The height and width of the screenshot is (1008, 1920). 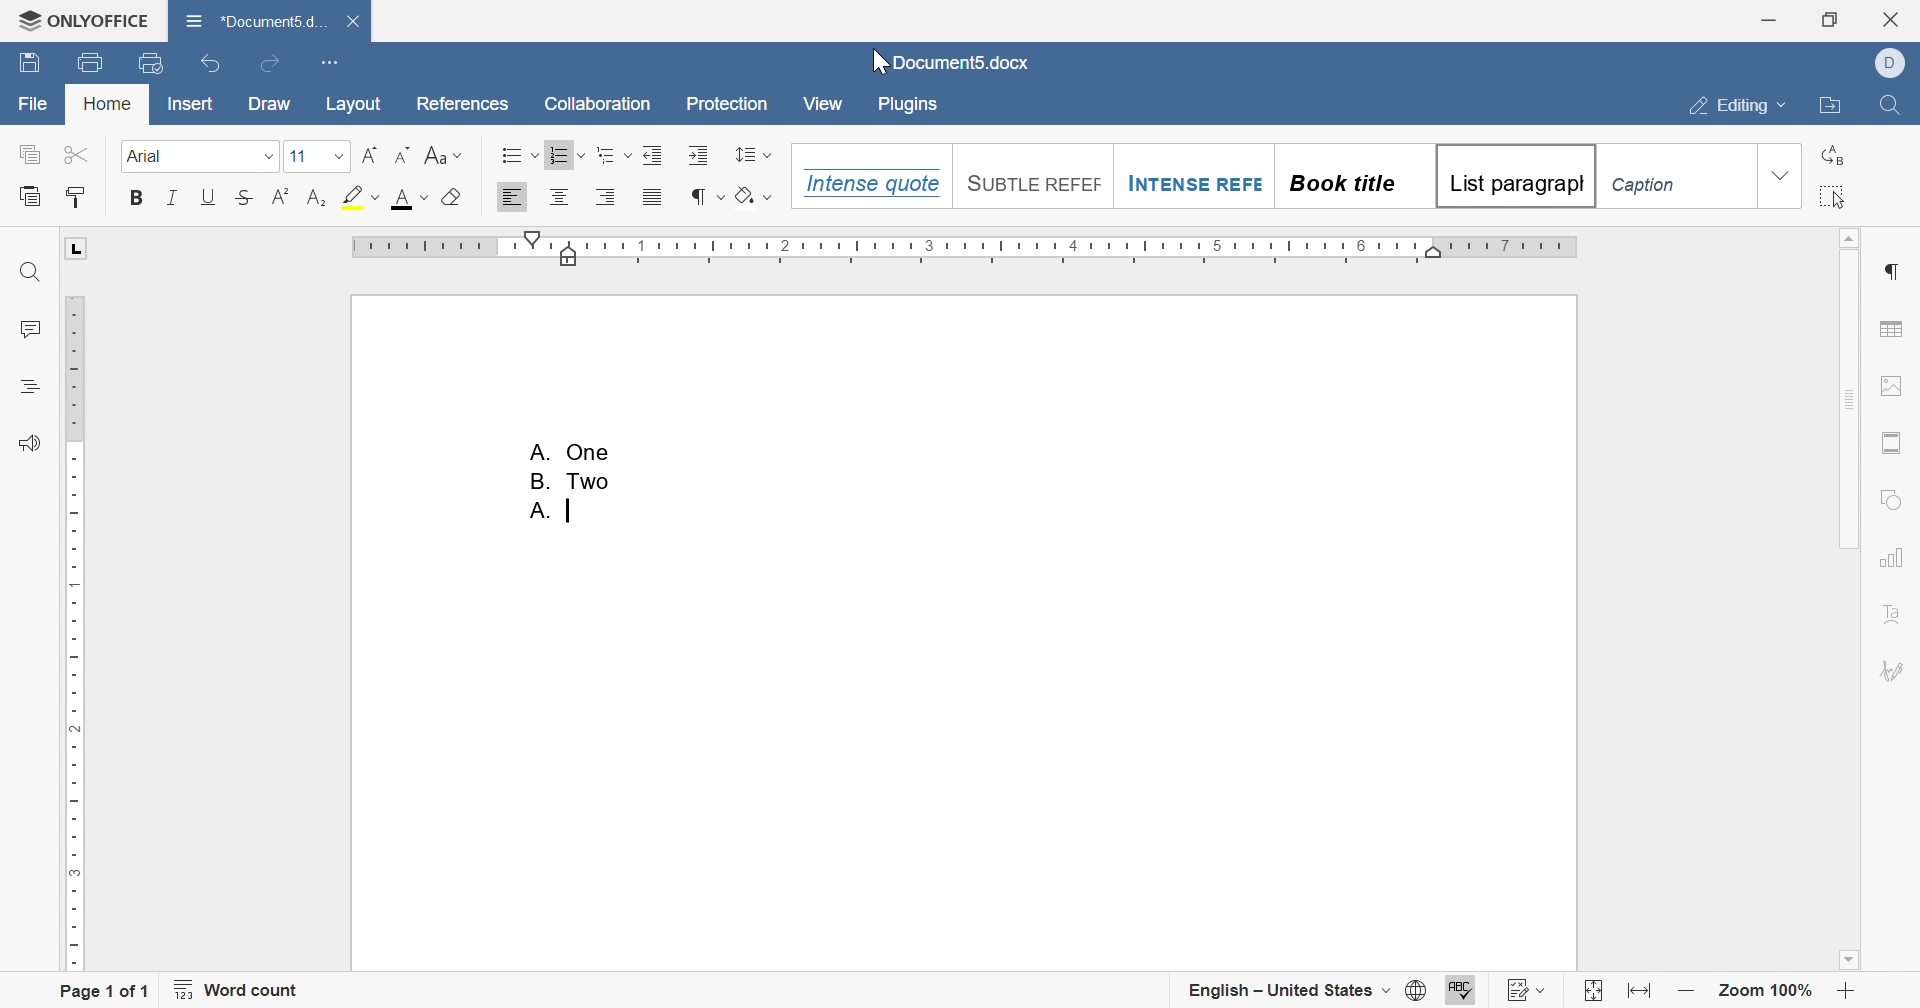 I want to click on Italic, so click(x=173, y=197).